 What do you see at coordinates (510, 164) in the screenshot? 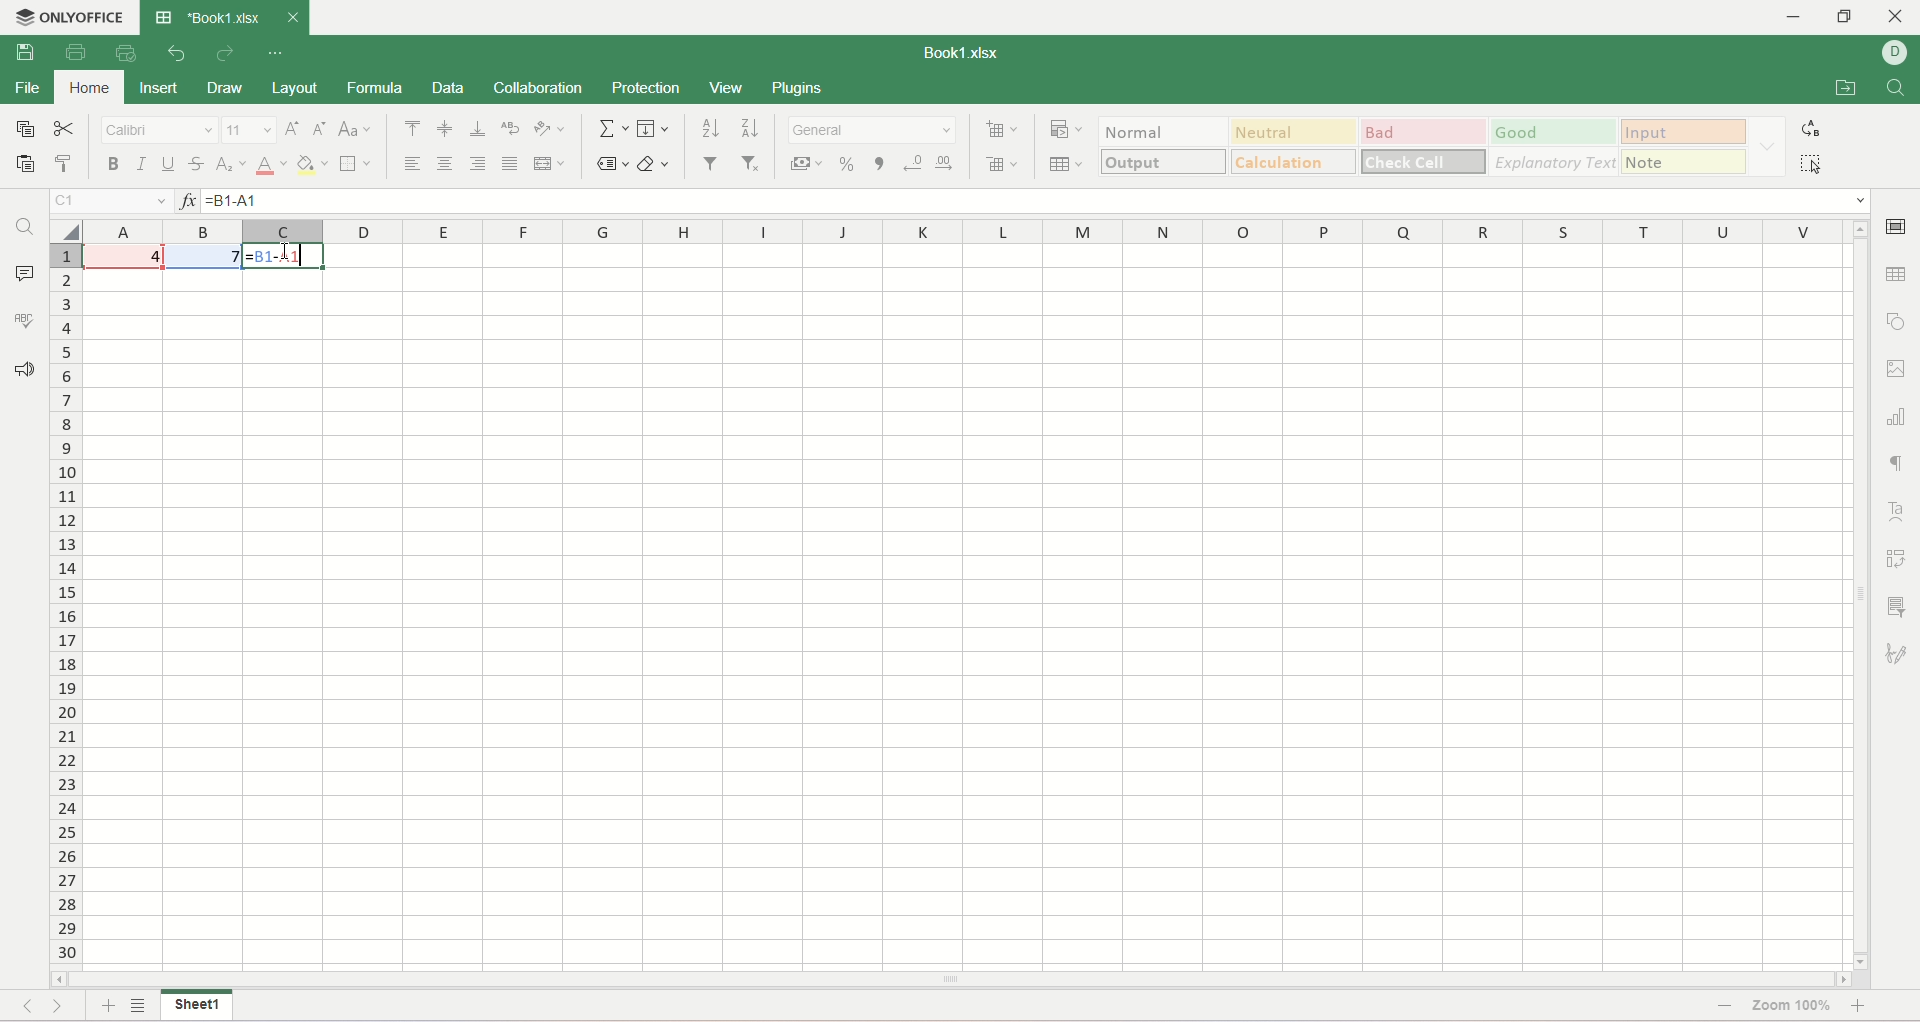
I see `justified` at bounding box center [510, 164].